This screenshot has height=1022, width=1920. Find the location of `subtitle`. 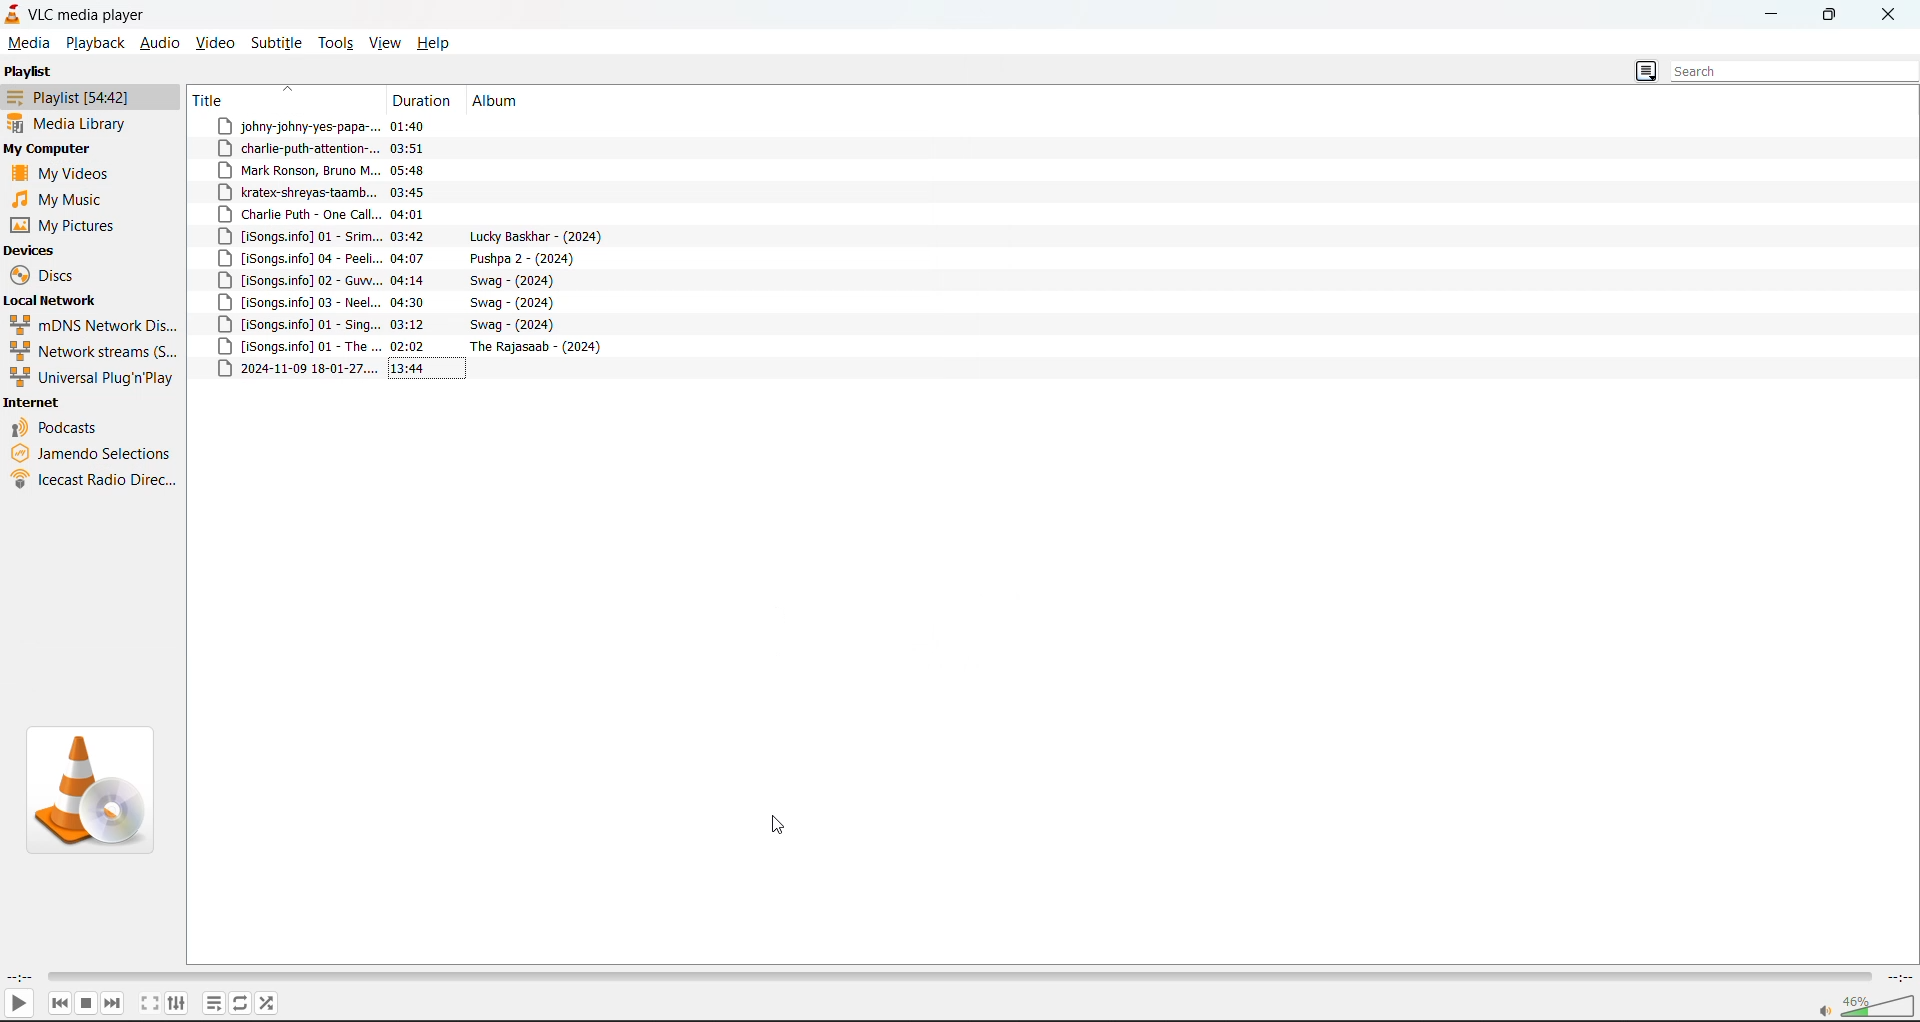

subtitle is located at coordinates (279, 43).